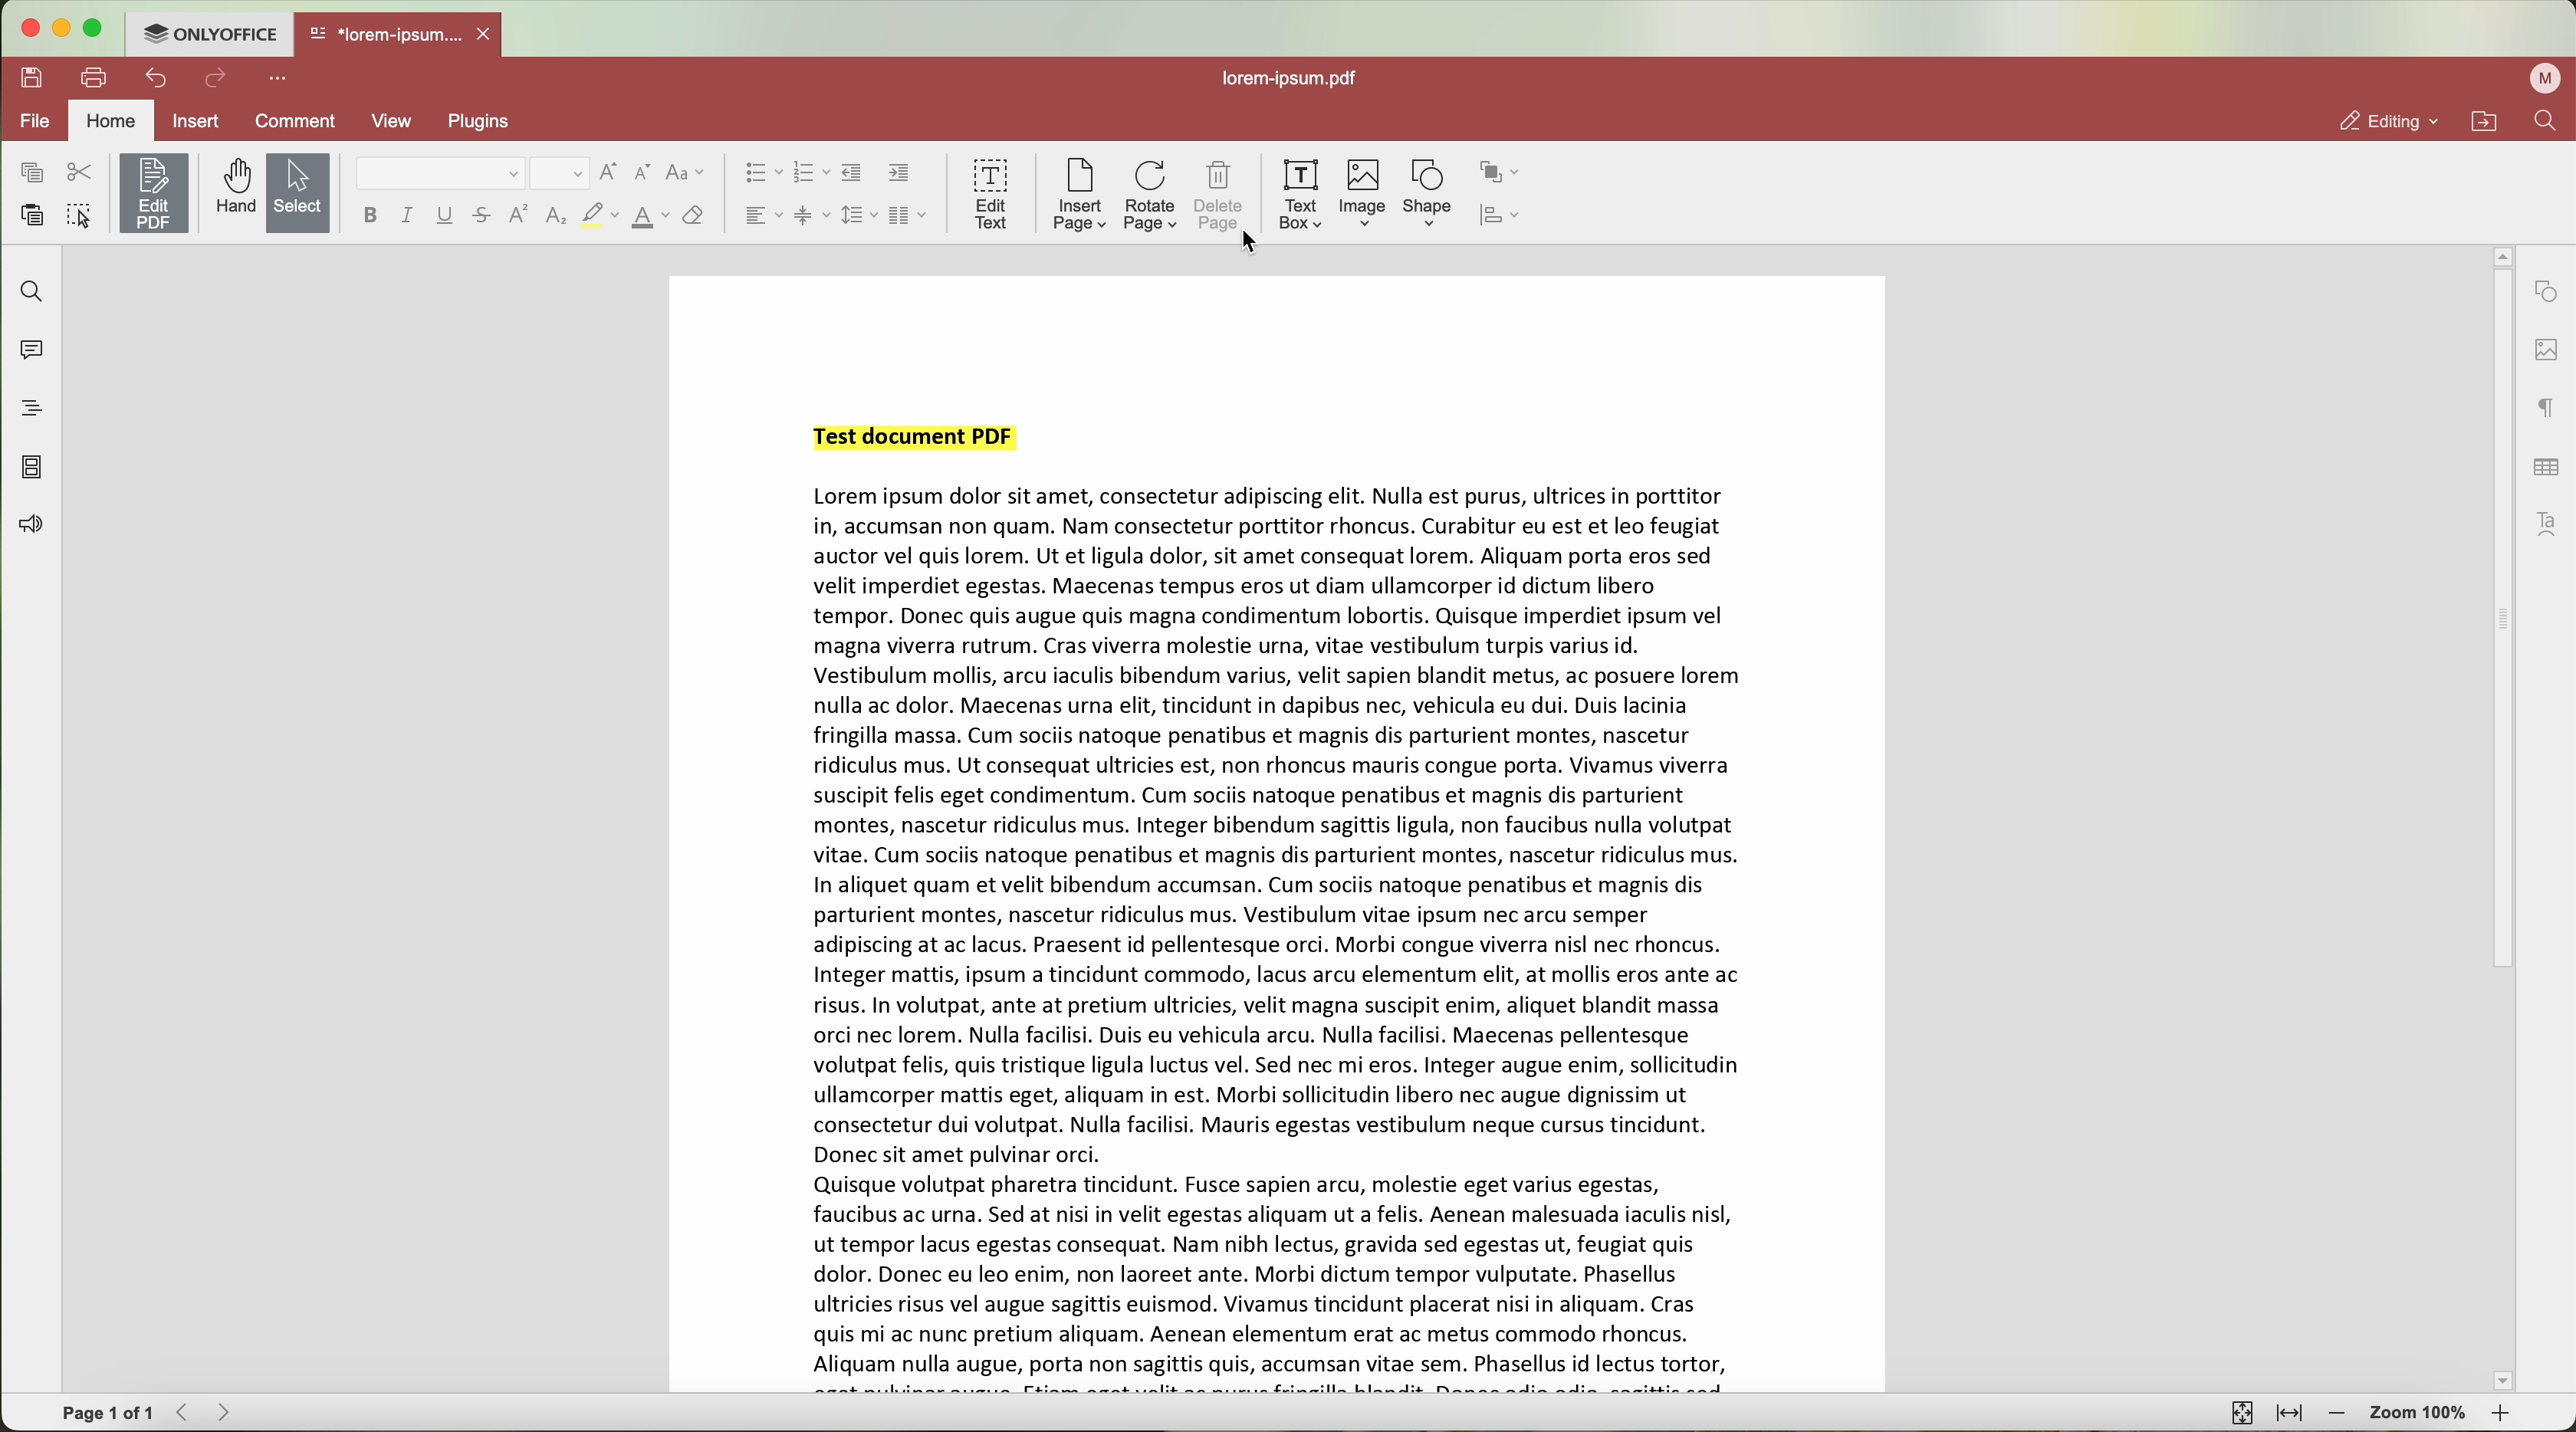  Describe the element at coordinates (96, 78) in the screenshot. I see `print` at that location.